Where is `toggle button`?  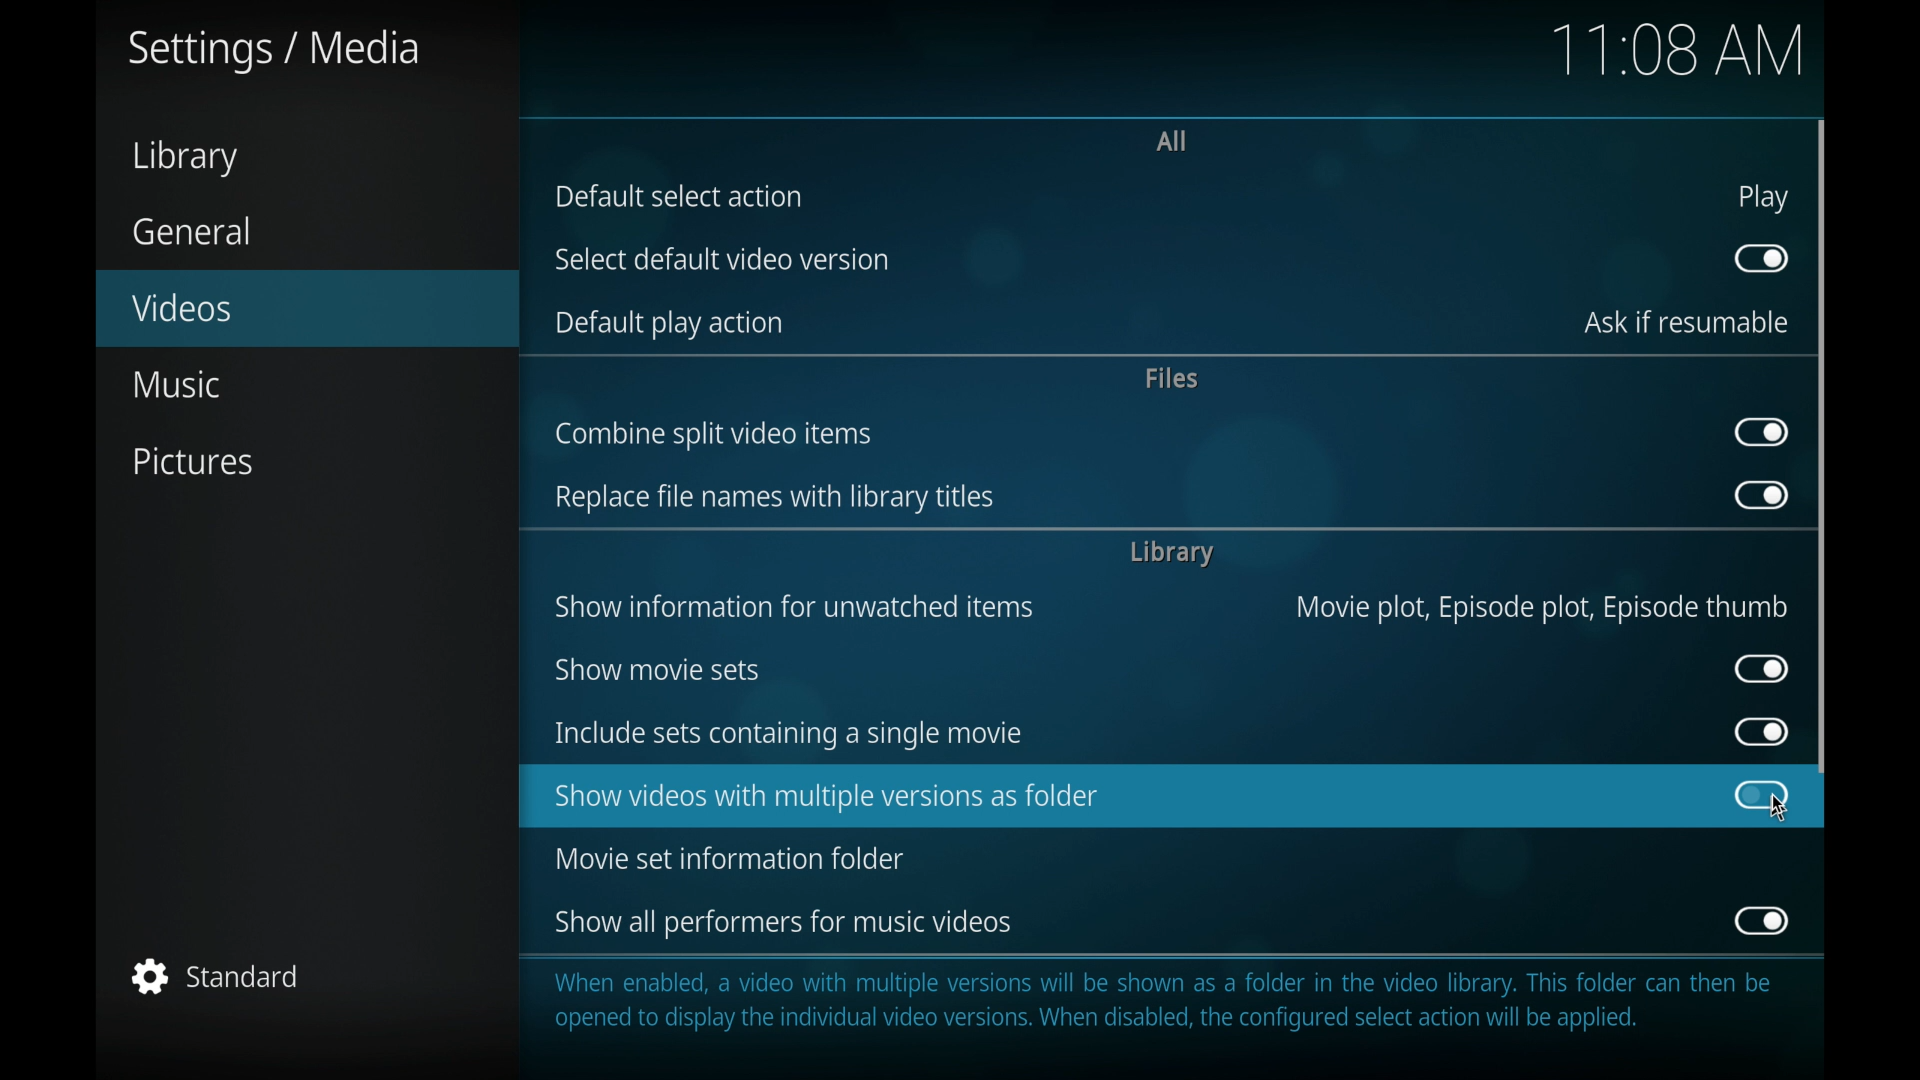 toggle button is located at coordinates (1762, 258).